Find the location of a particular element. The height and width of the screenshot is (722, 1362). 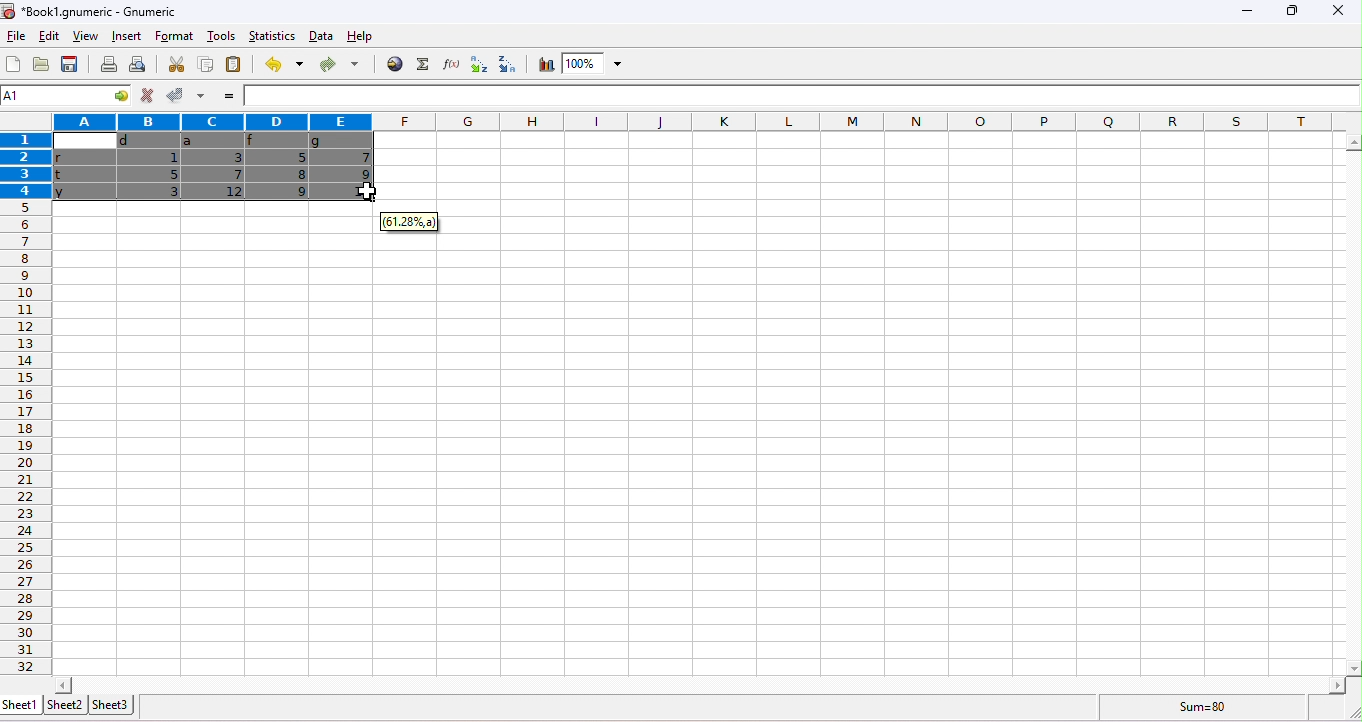

help is located at coordinates (361, 36).